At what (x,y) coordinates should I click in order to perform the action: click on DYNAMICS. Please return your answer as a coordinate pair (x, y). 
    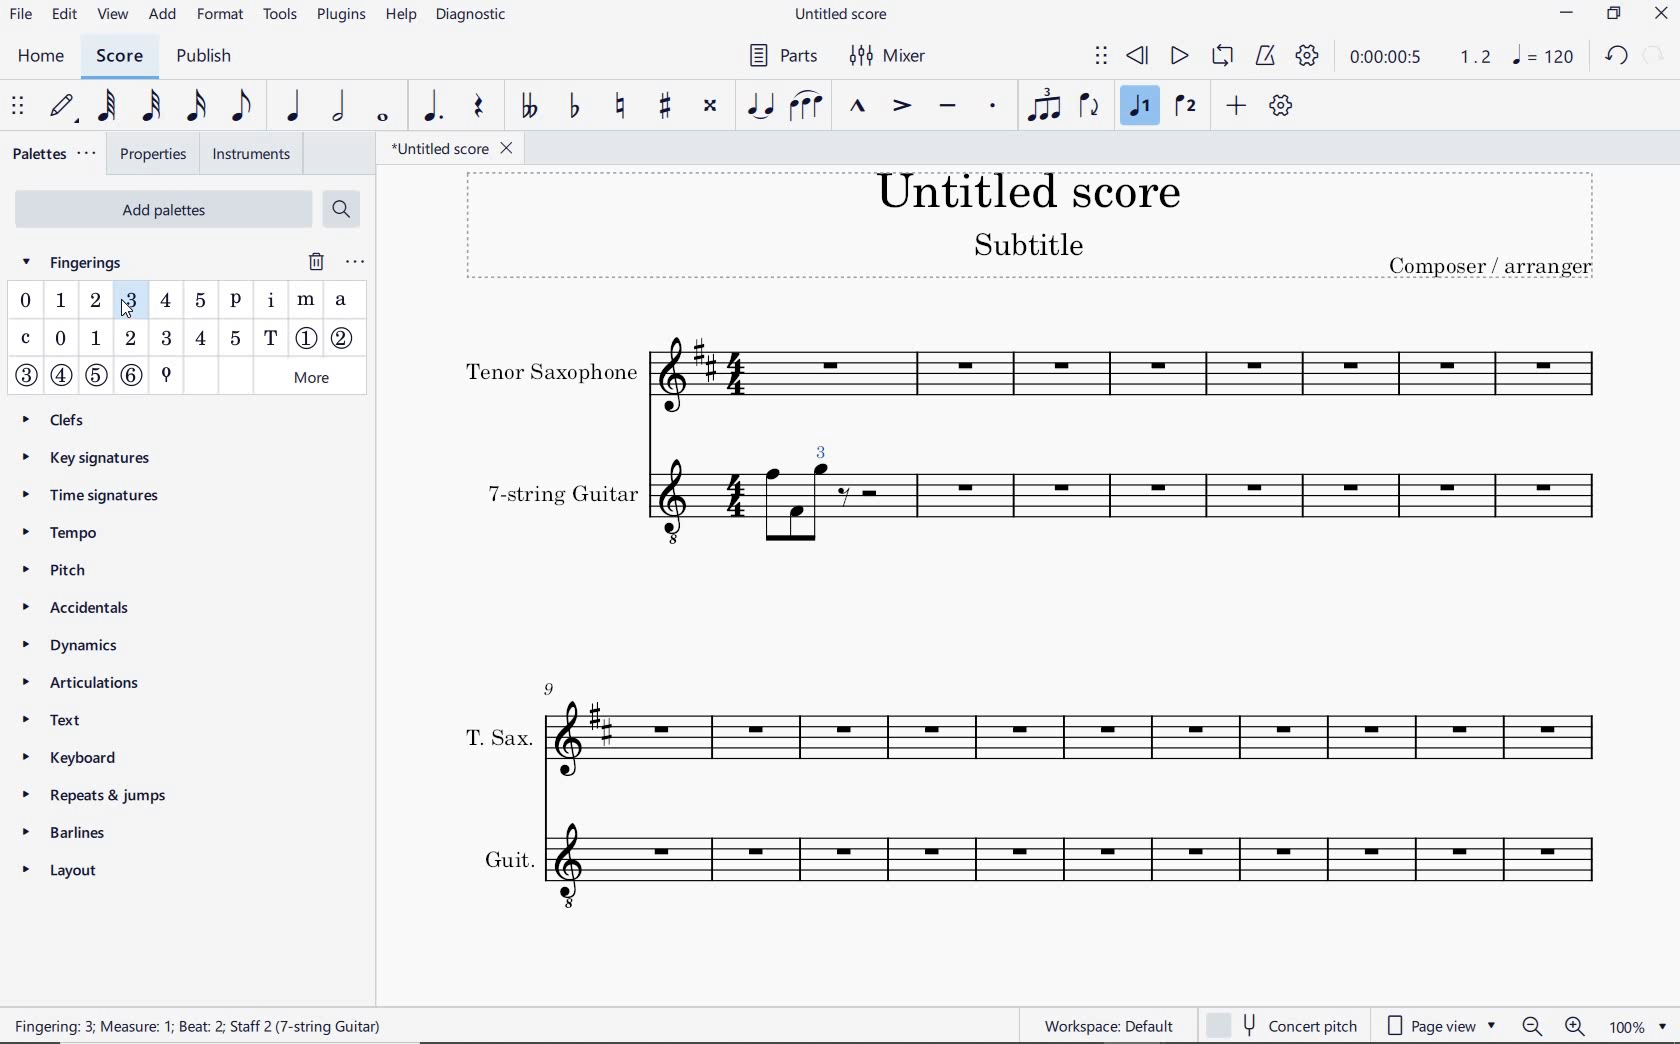
    Looking at the image, I should click on (80, 647).